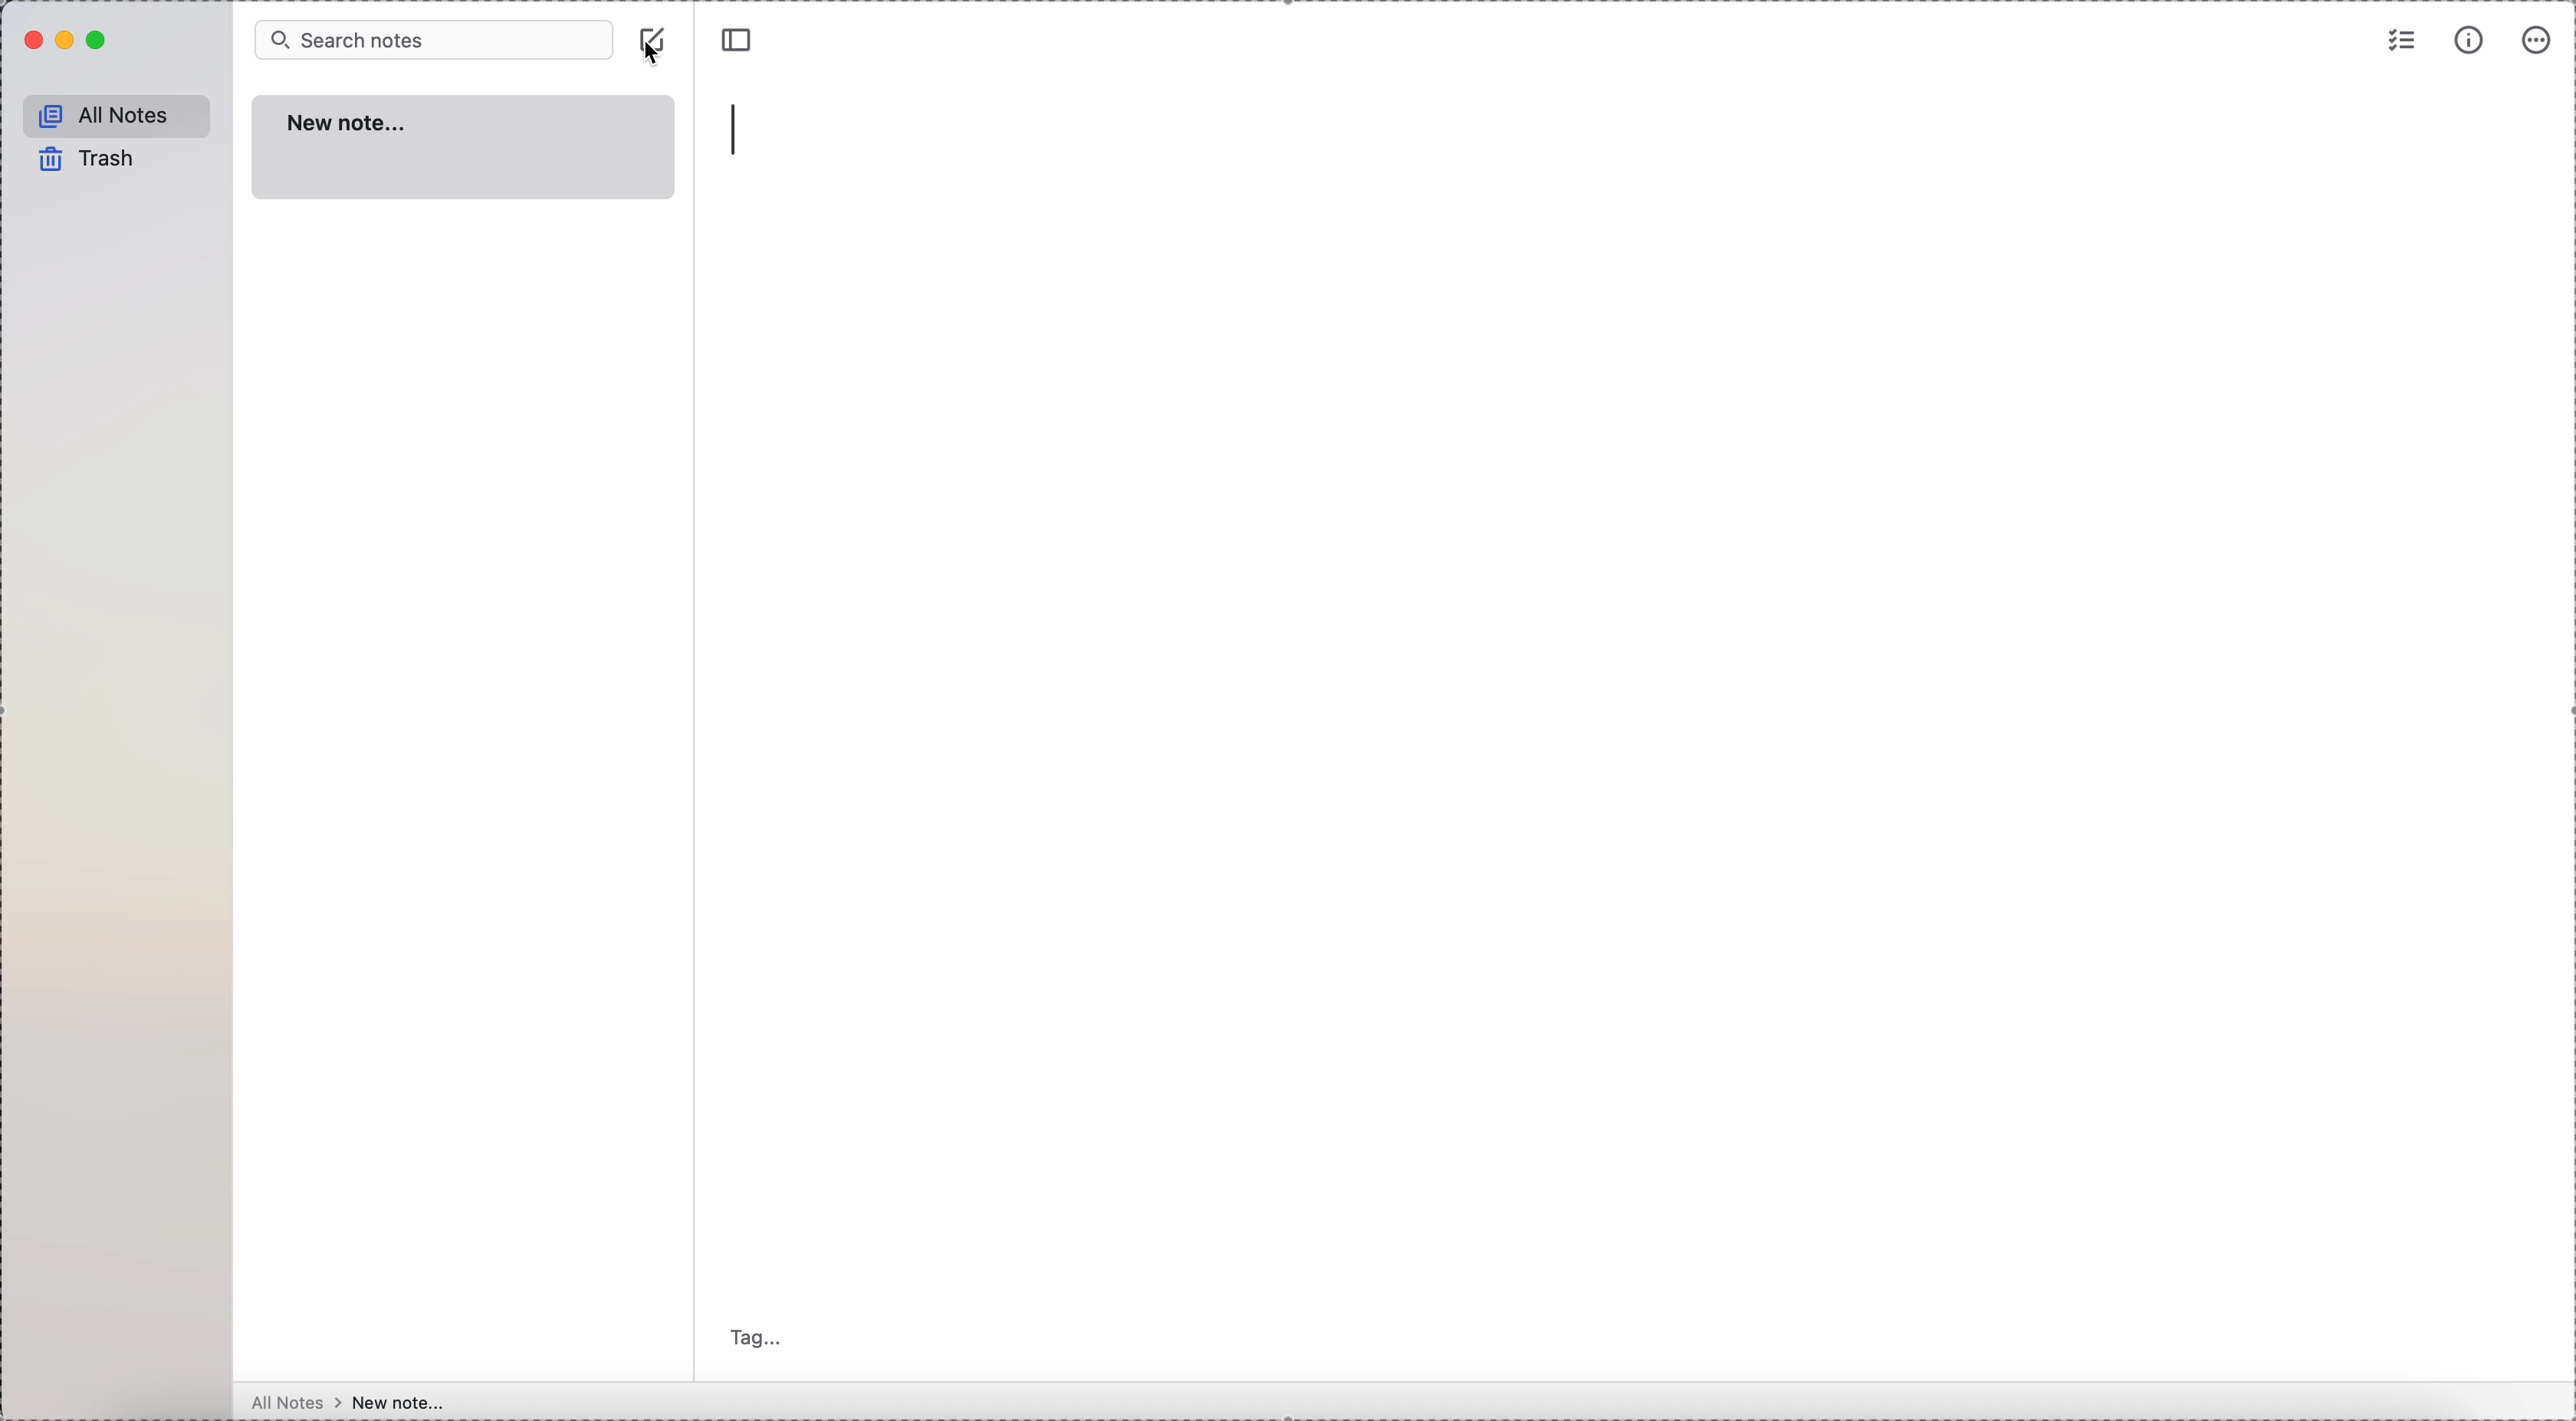  Describe the element at coordinates (467, 146) in the screenshot. I see `new note` at that location.